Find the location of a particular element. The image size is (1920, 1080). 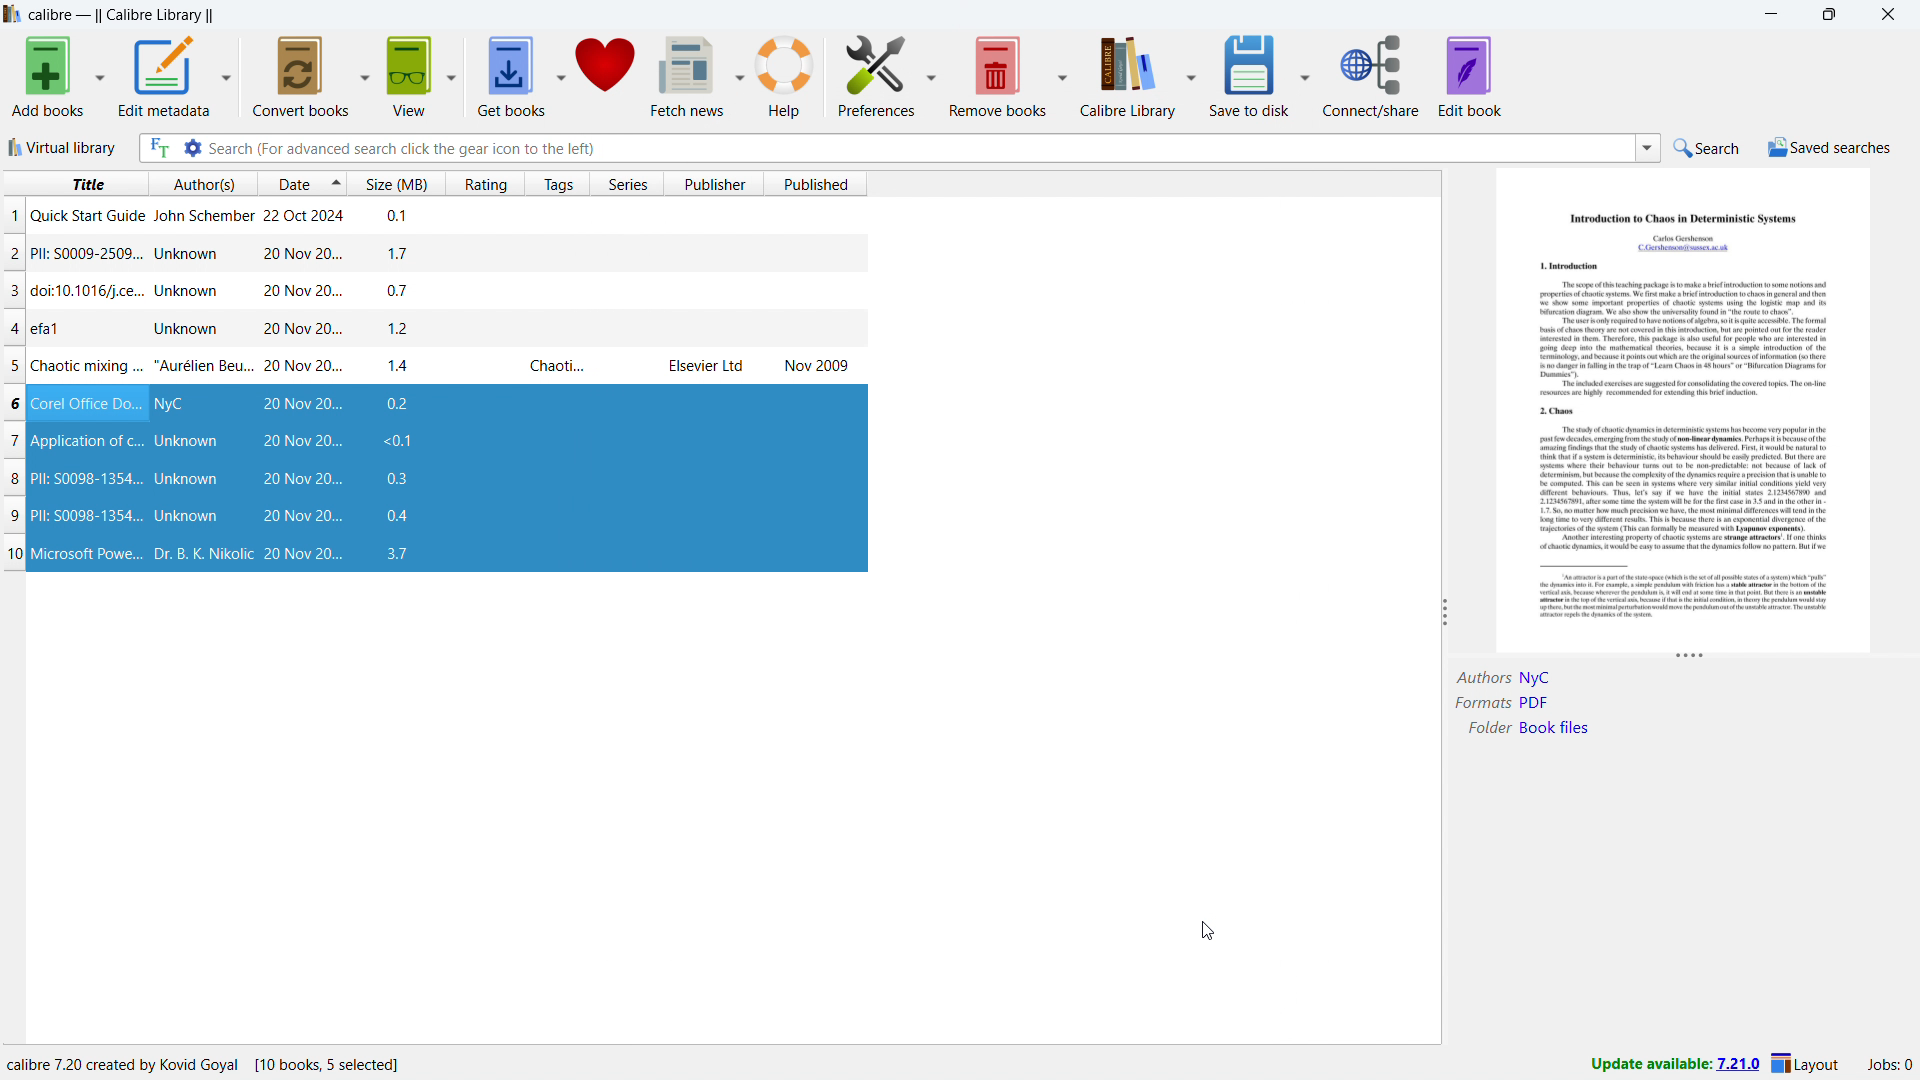

save to disk options is located at coordinates (1305, 73).